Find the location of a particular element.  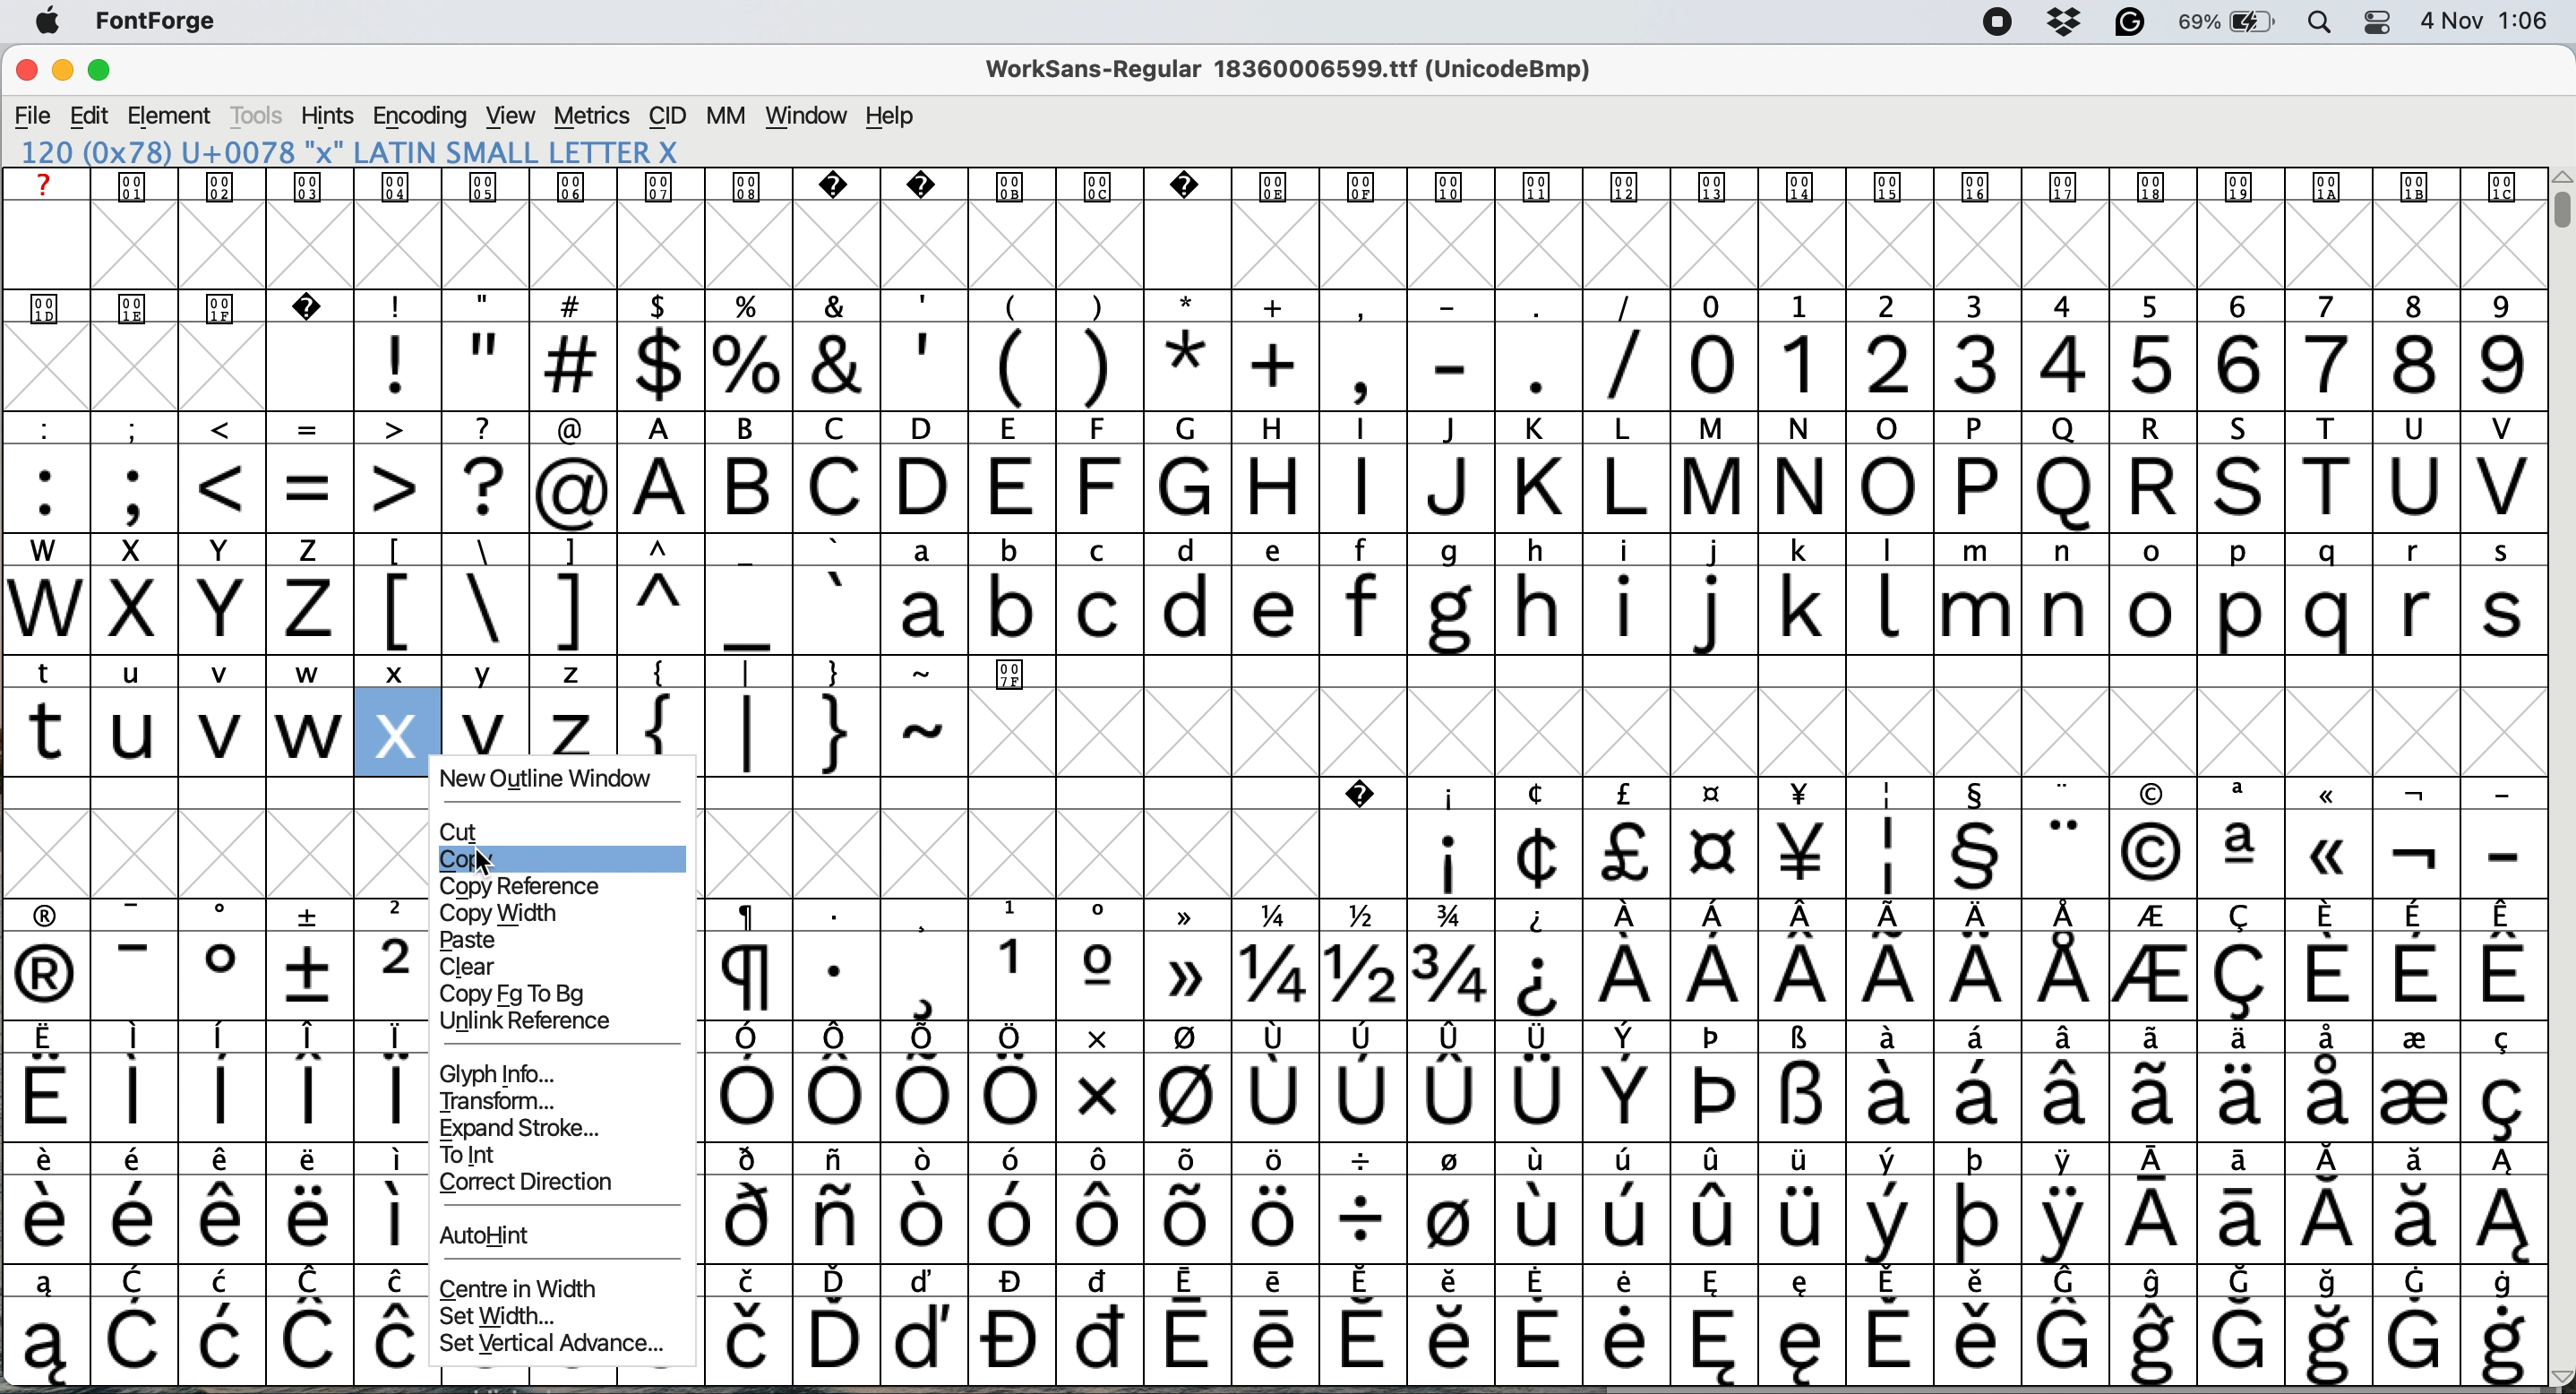

copy width is located at coordinates (507, 910).